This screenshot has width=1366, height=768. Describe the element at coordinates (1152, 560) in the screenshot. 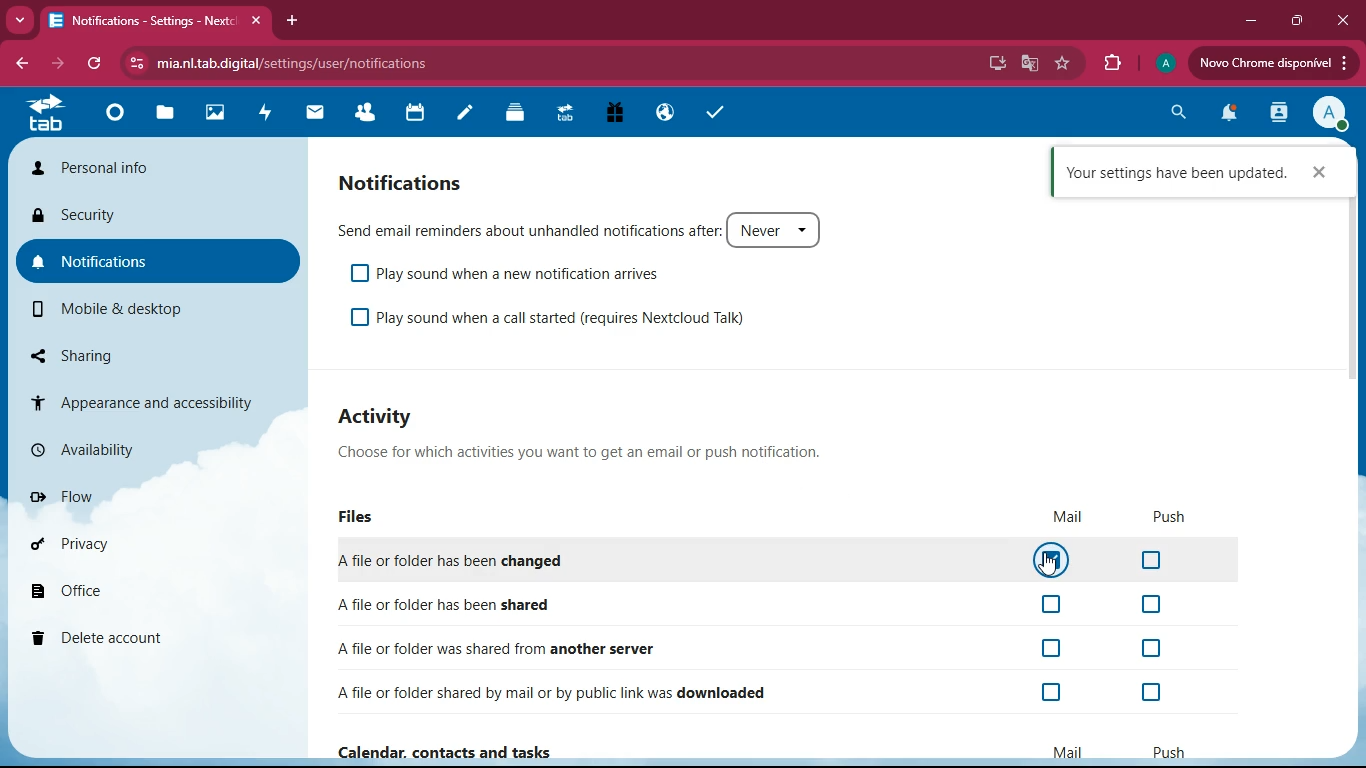

I see `off` at that location.